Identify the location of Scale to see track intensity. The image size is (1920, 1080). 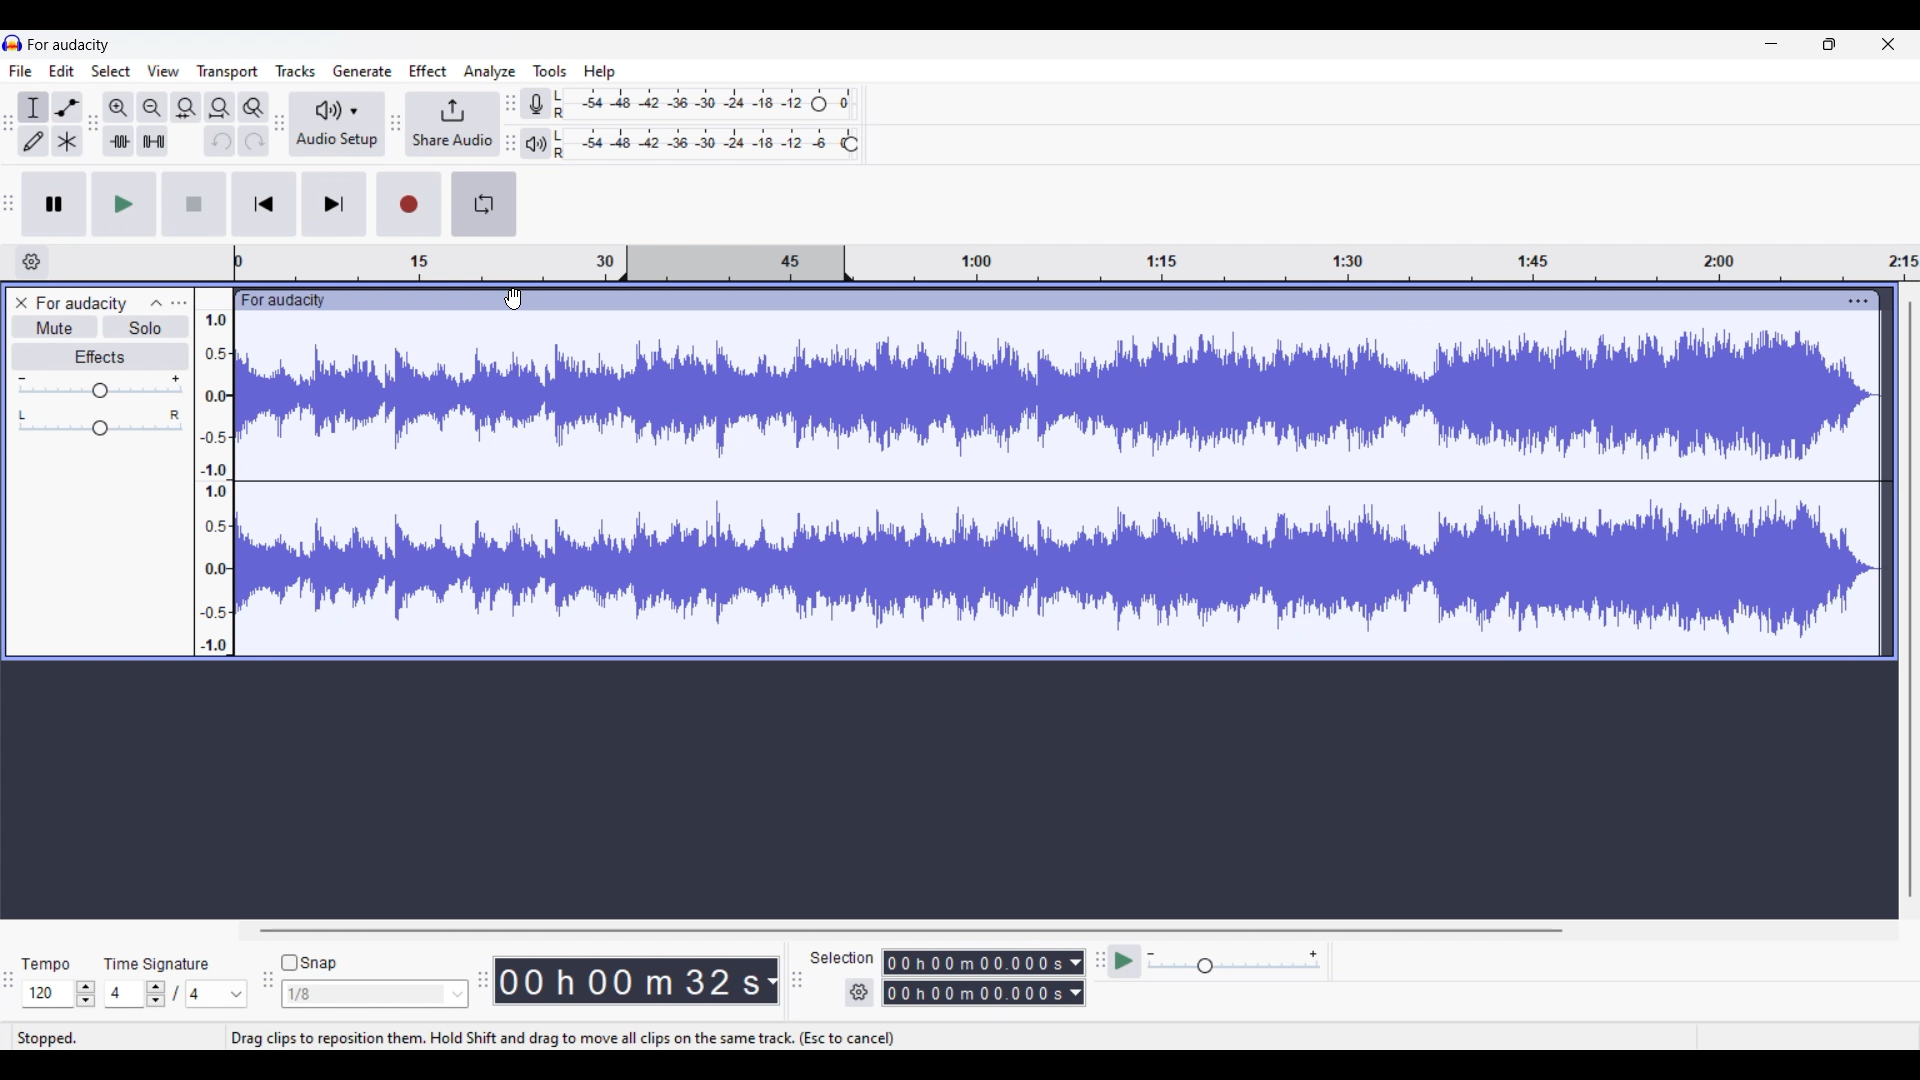
(214, 483).